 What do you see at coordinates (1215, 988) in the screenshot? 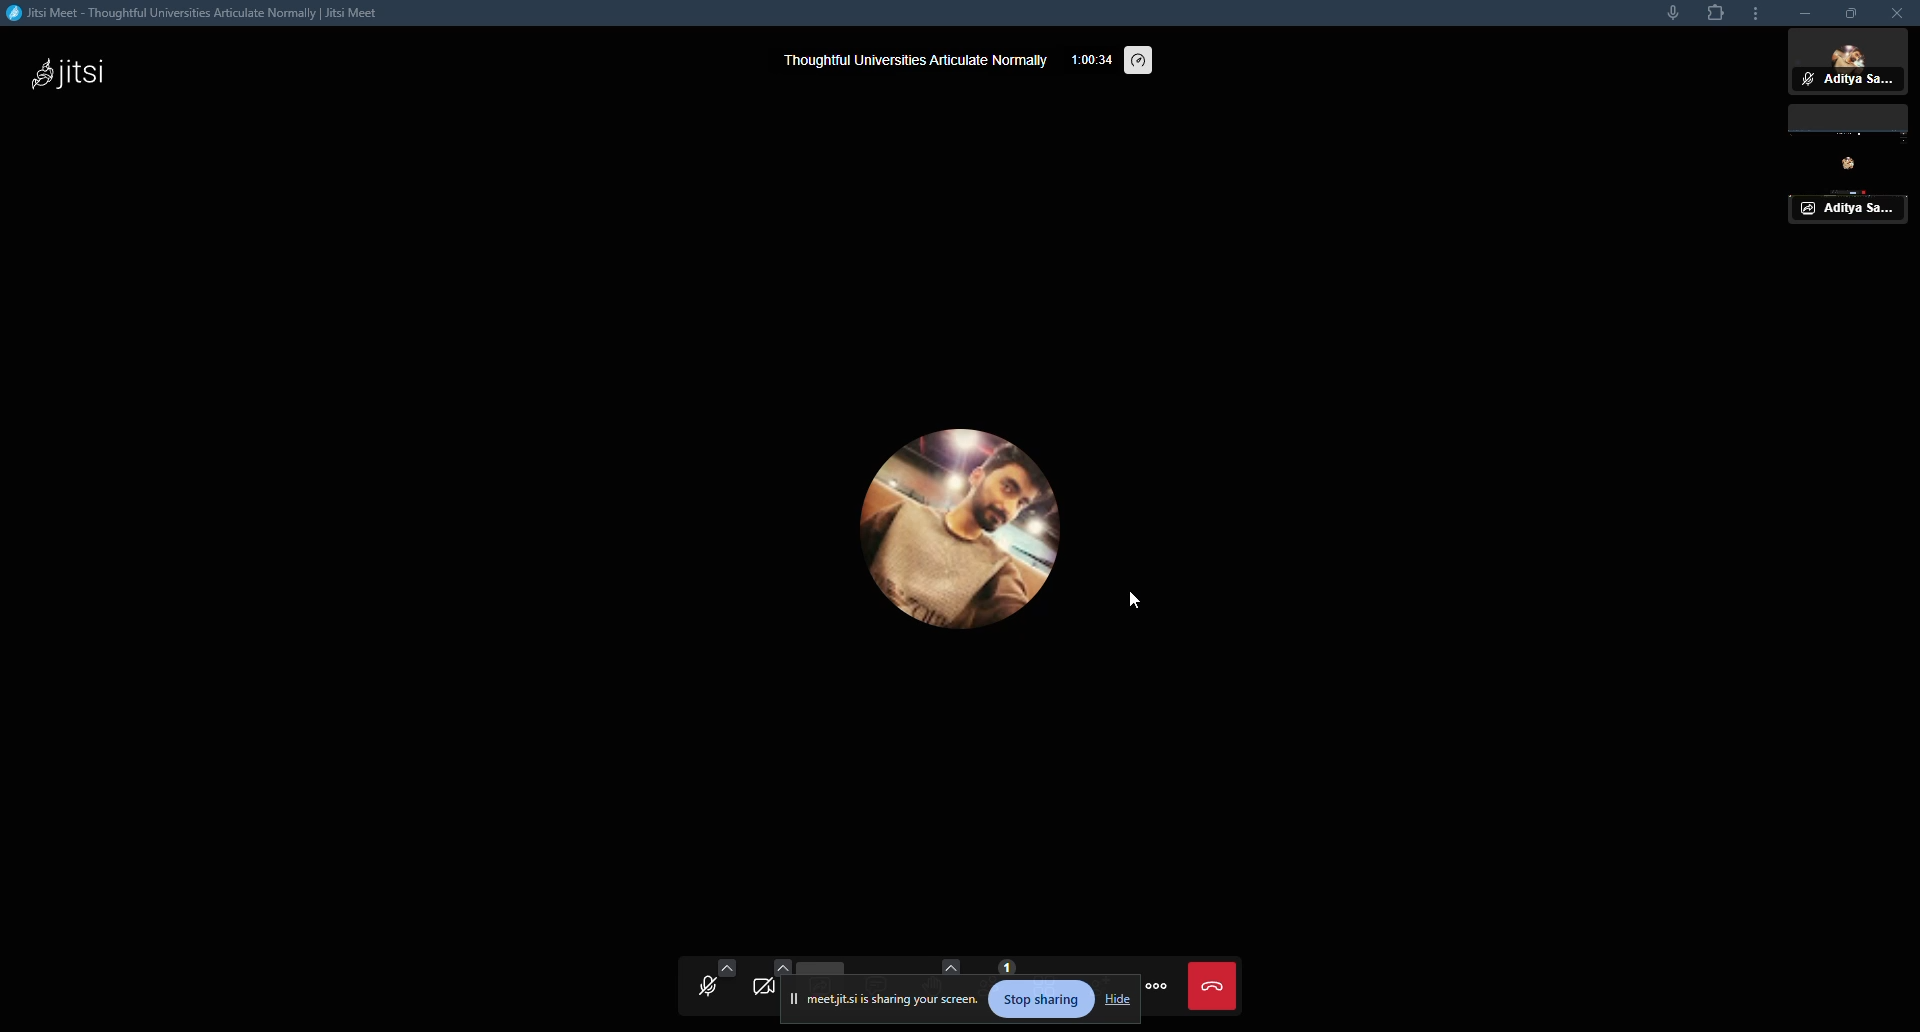
I see `end call` at bounding box center [1215, 988].